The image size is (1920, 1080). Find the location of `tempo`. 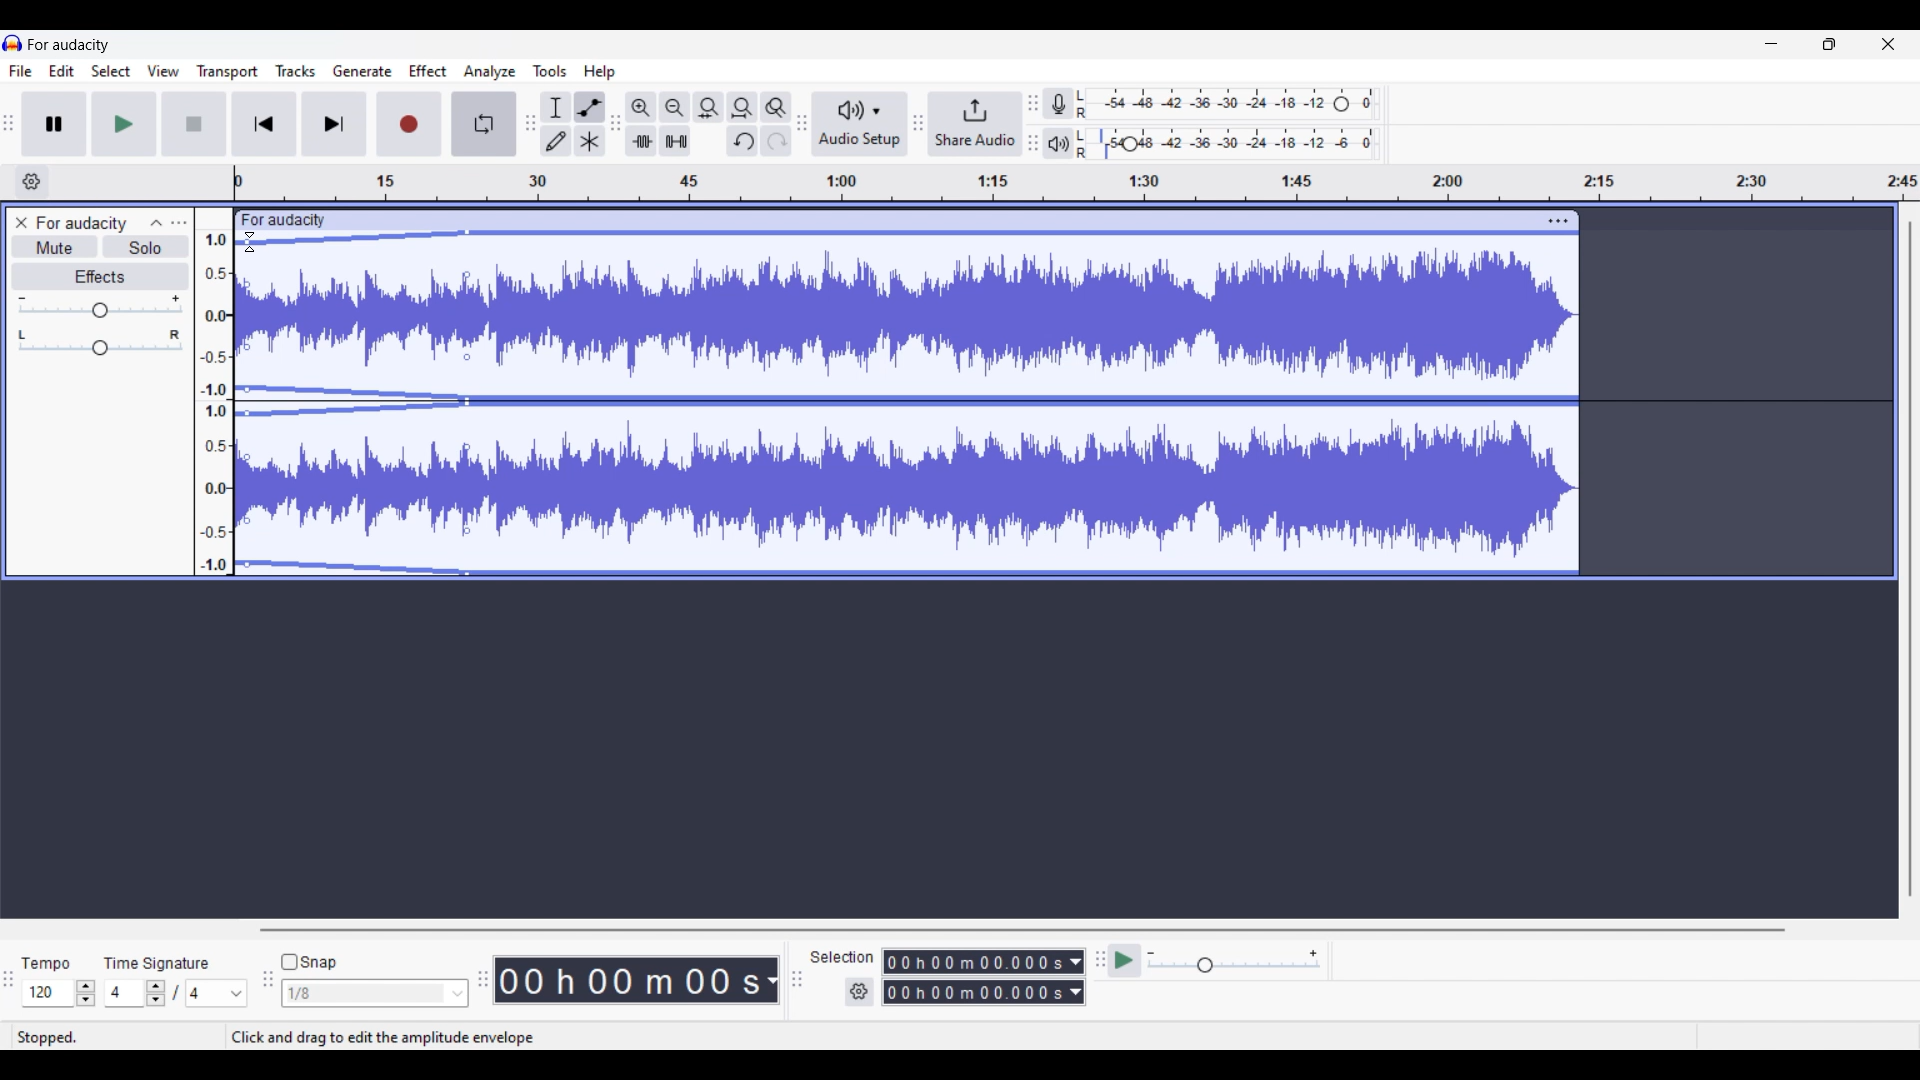

tempo is located at coordinates (44, 964).